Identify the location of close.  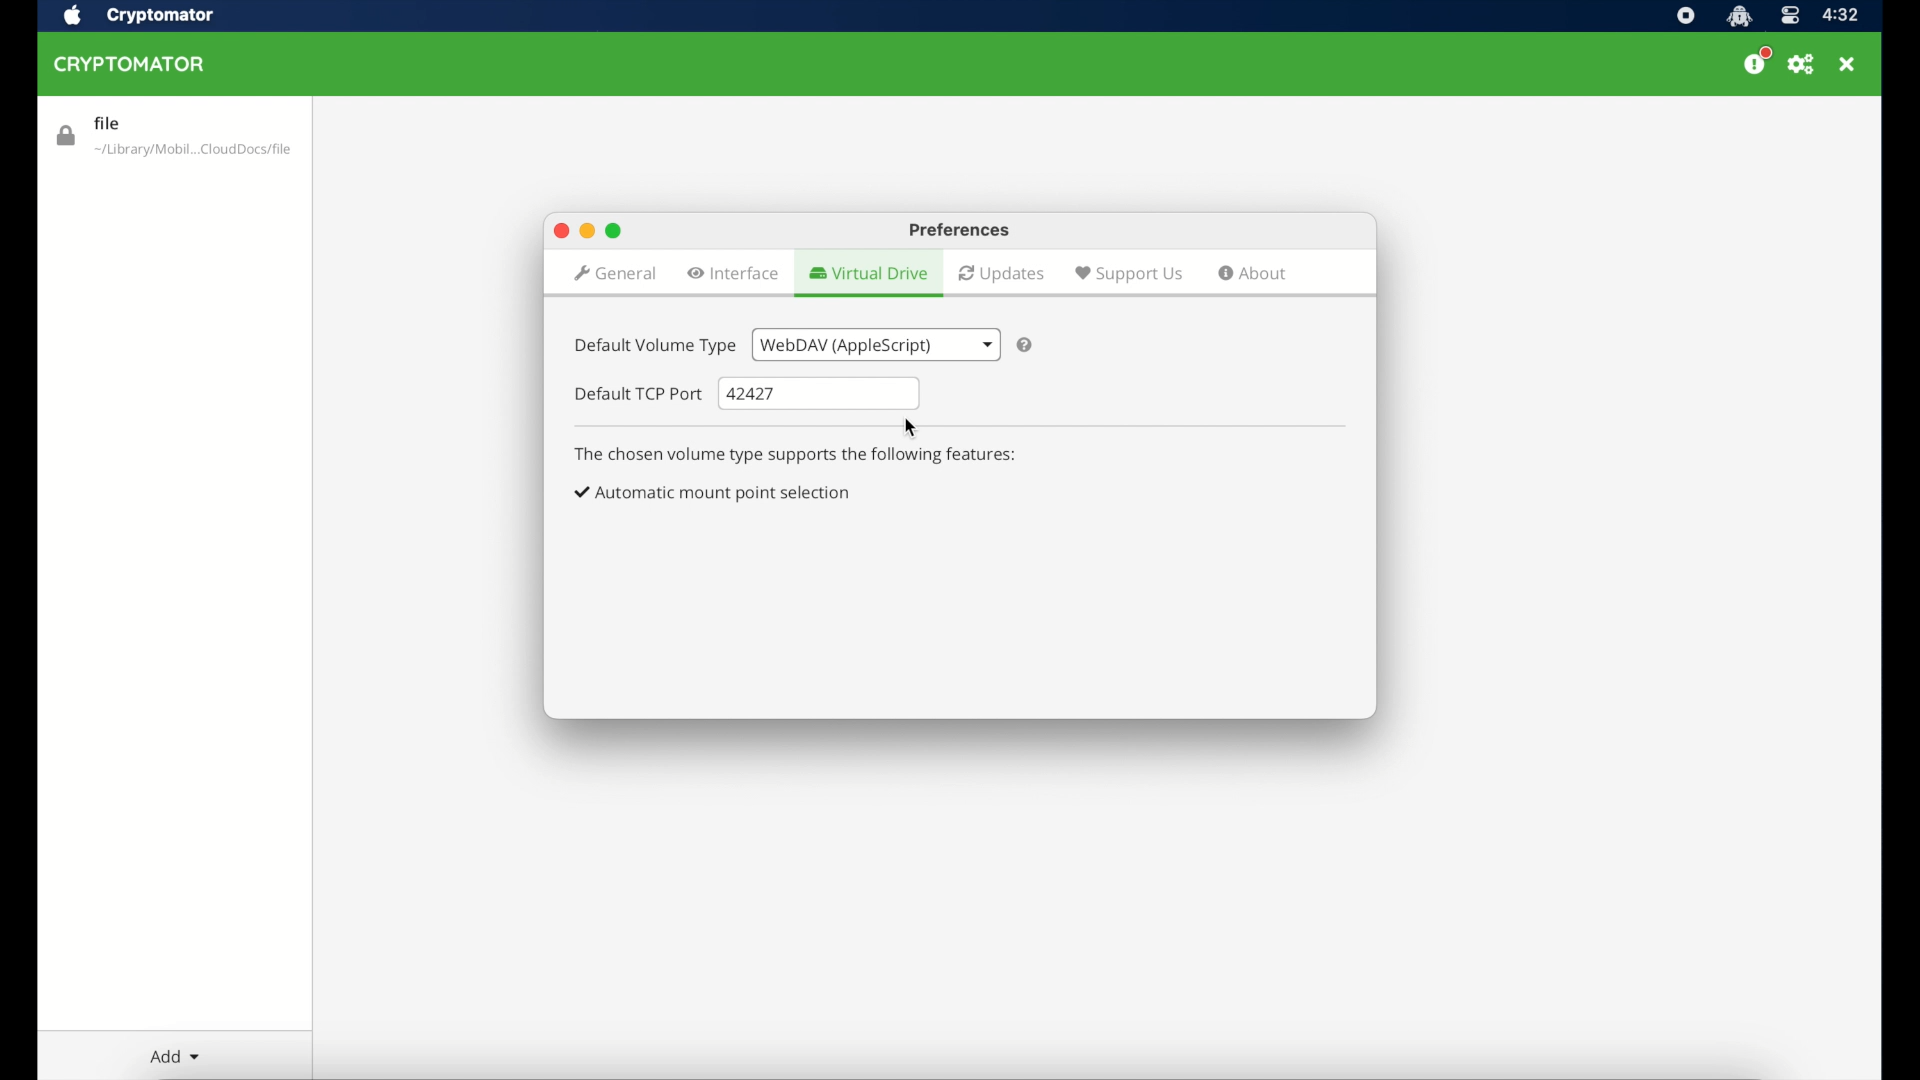
(560, 232).